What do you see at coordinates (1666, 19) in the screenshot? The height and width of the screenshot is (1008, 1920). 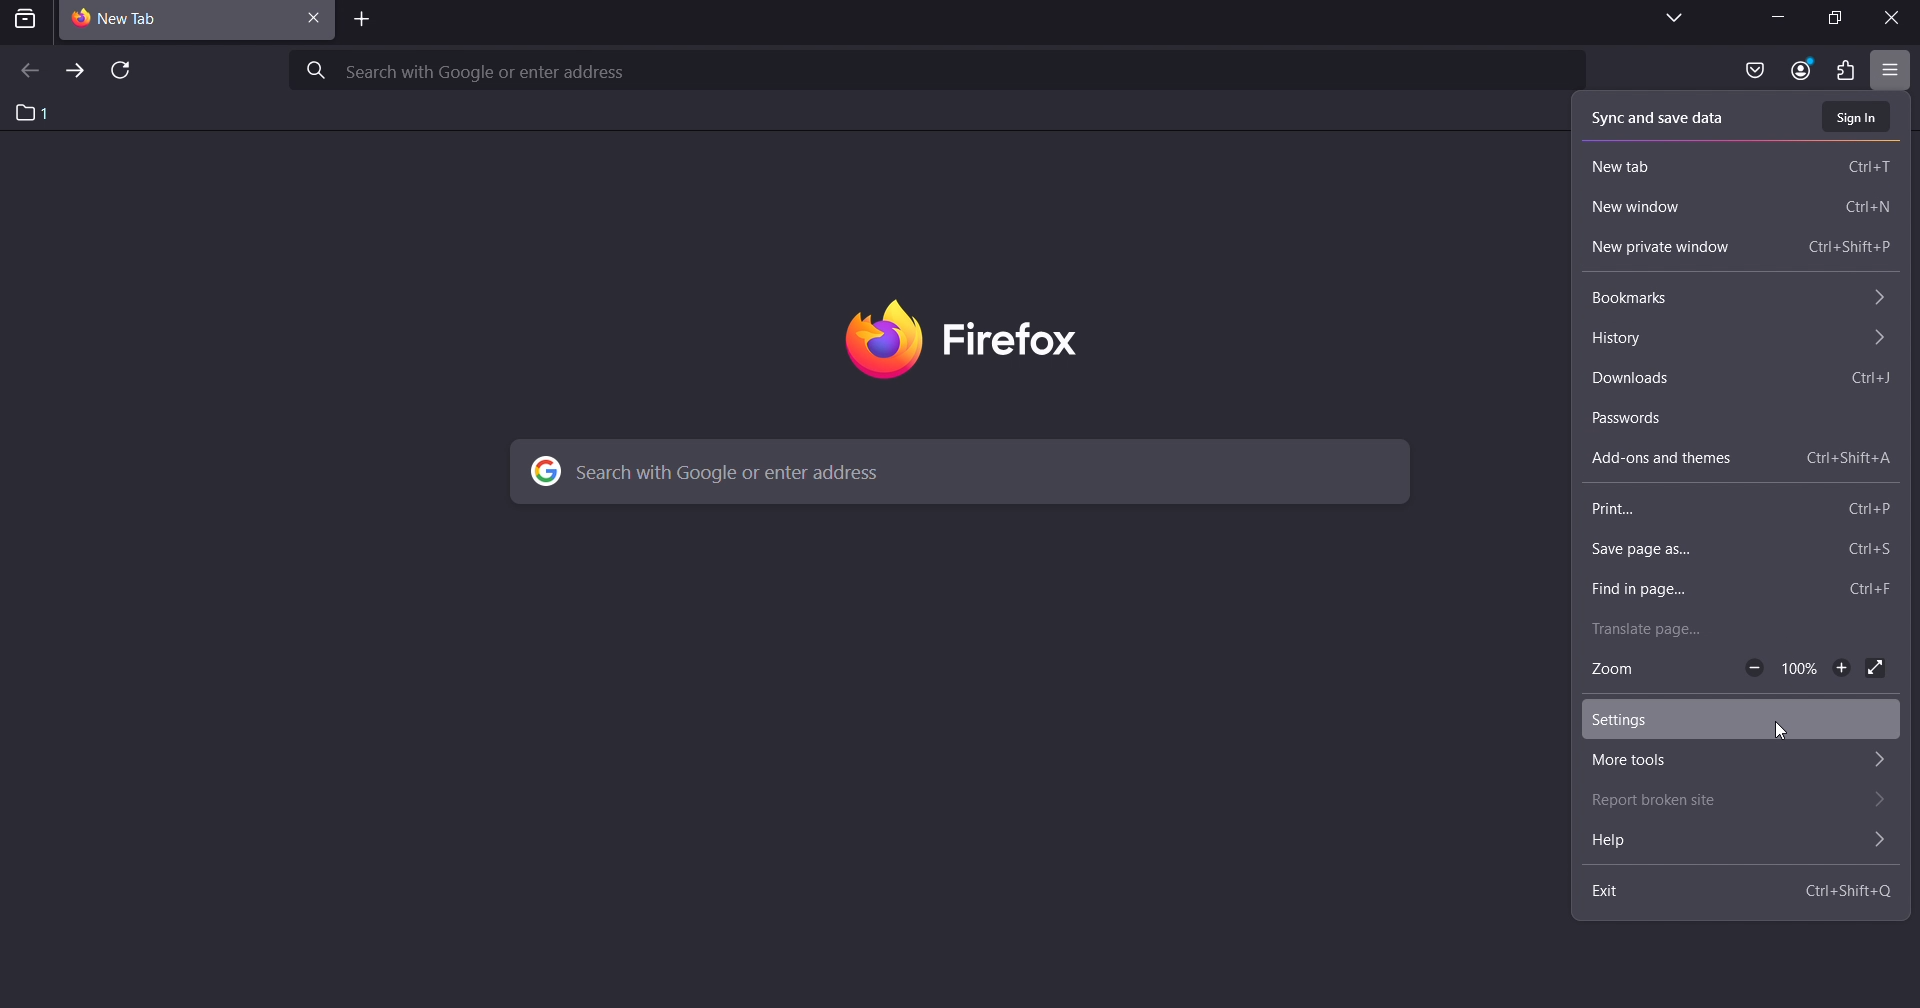 I see `list all tabs` at bounding box center [1666, 19].